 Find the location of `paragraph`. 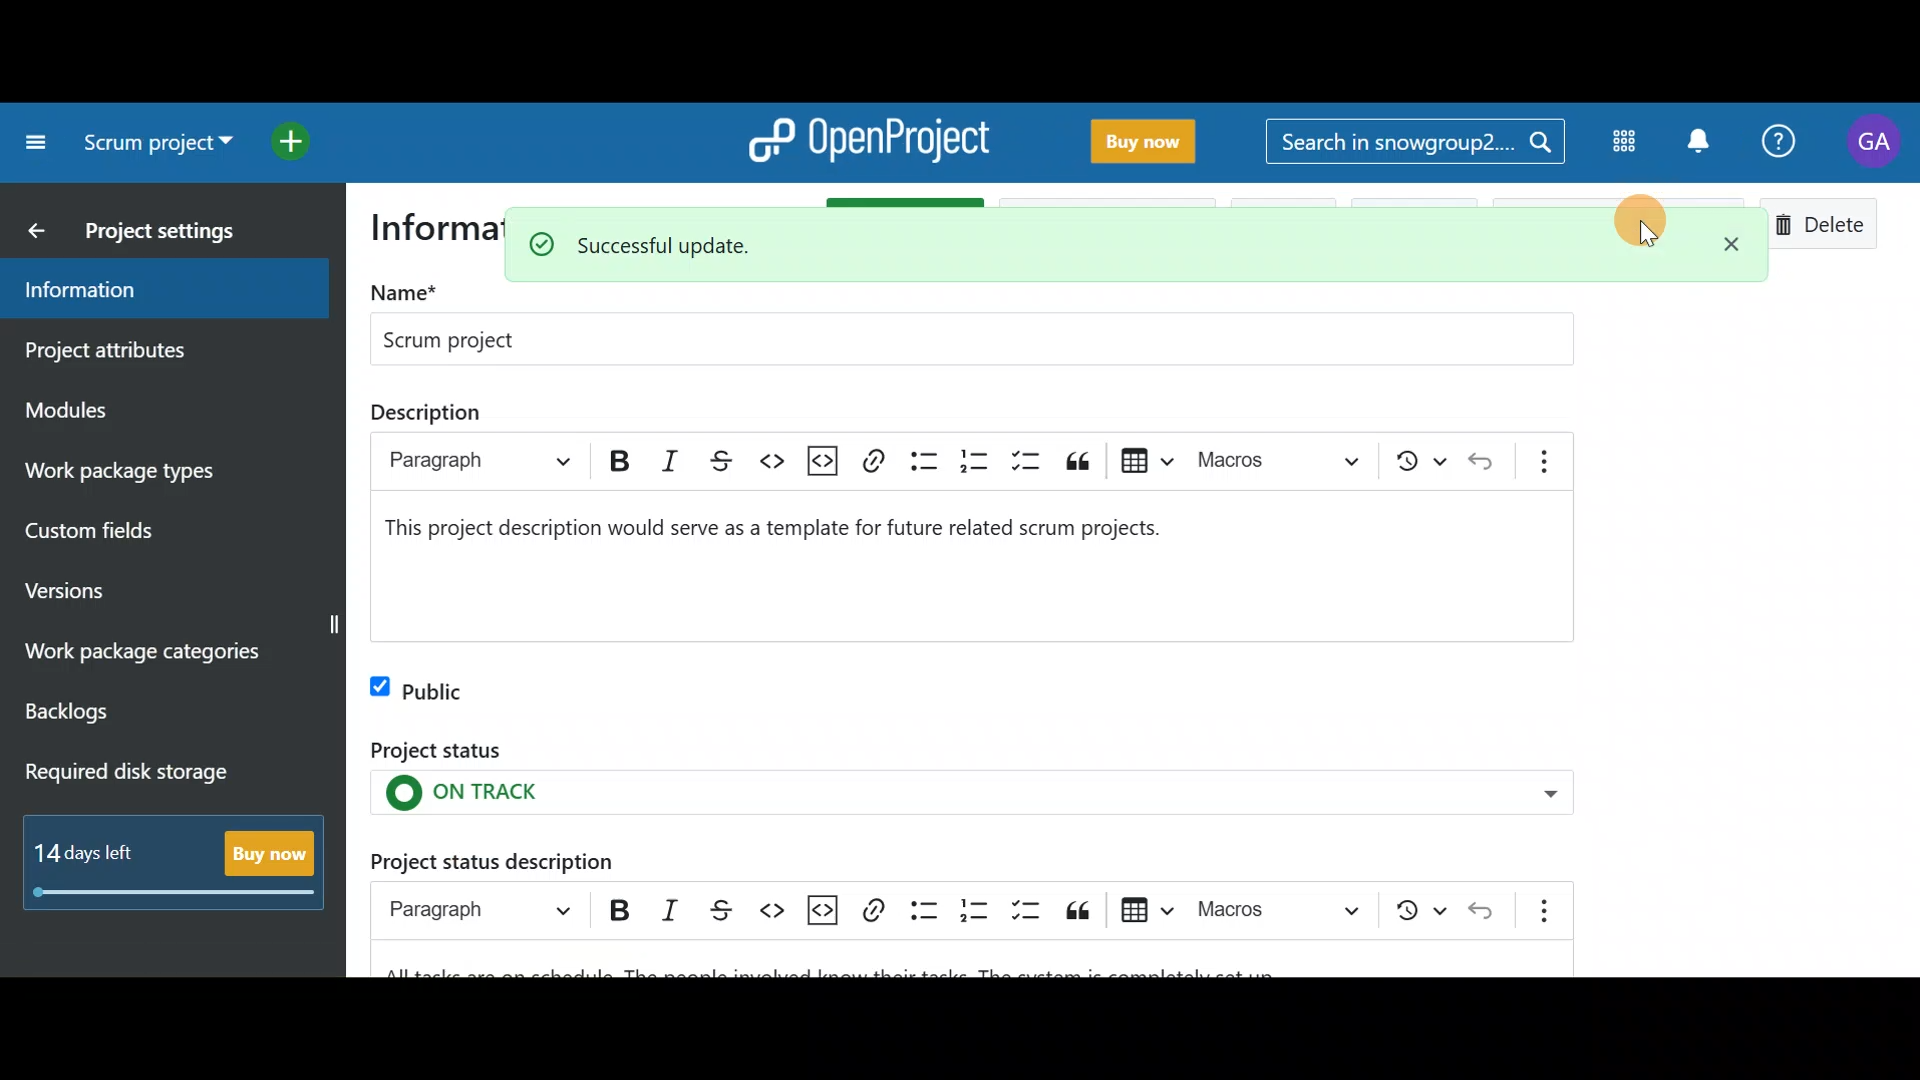

paragraph is located at coordinates (476, 460).